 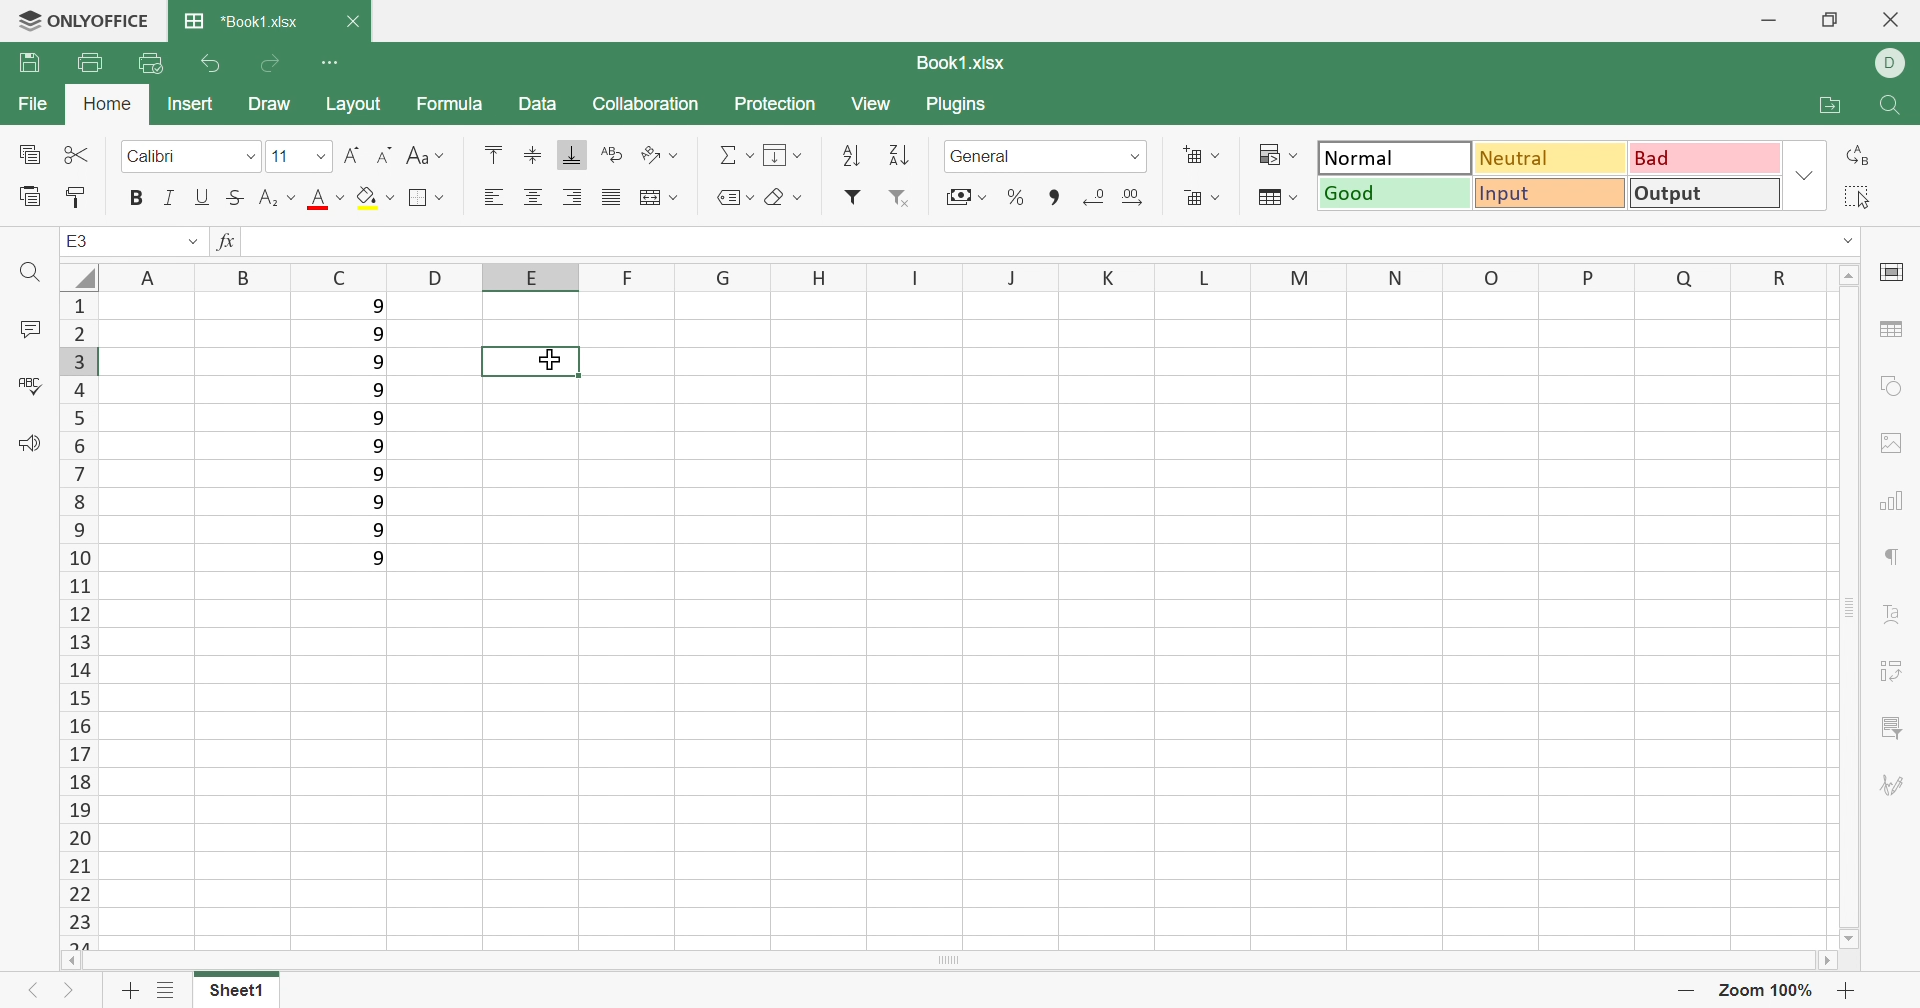 What do you see at coordinates (980, 156) in the screenshot?
I see `General` at bounding box center [980, 156].